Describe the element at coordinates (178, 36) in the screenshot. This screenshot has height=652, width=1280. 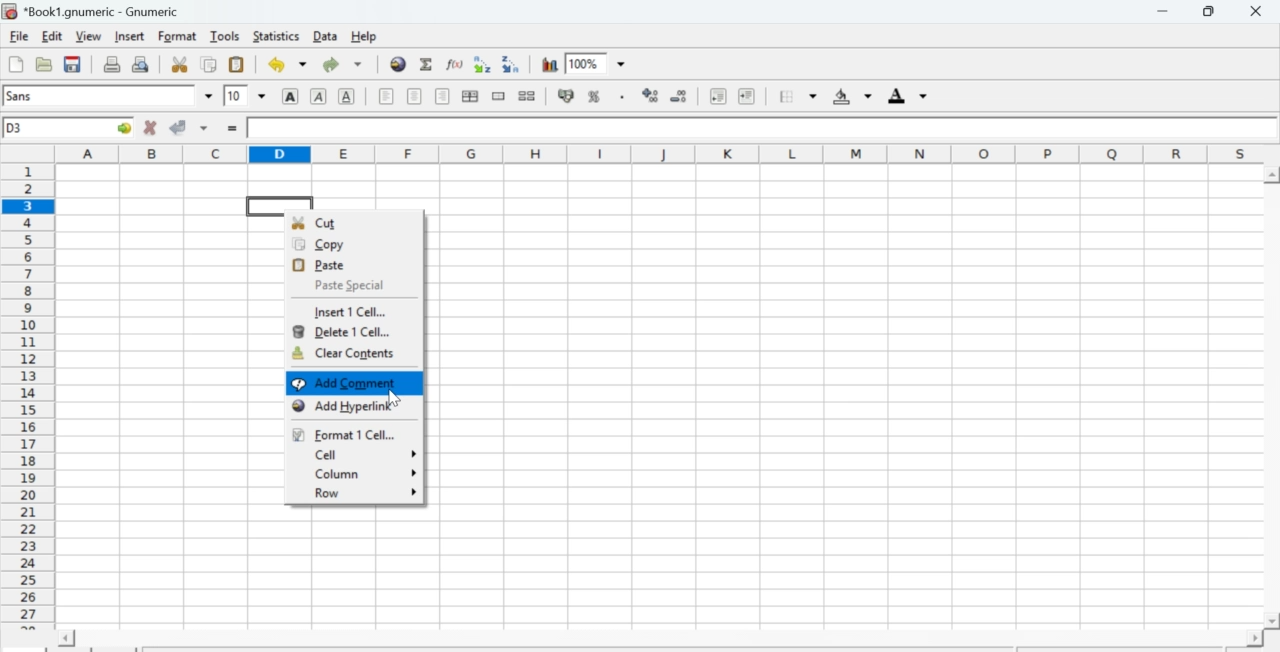
I see `Format` at that location.